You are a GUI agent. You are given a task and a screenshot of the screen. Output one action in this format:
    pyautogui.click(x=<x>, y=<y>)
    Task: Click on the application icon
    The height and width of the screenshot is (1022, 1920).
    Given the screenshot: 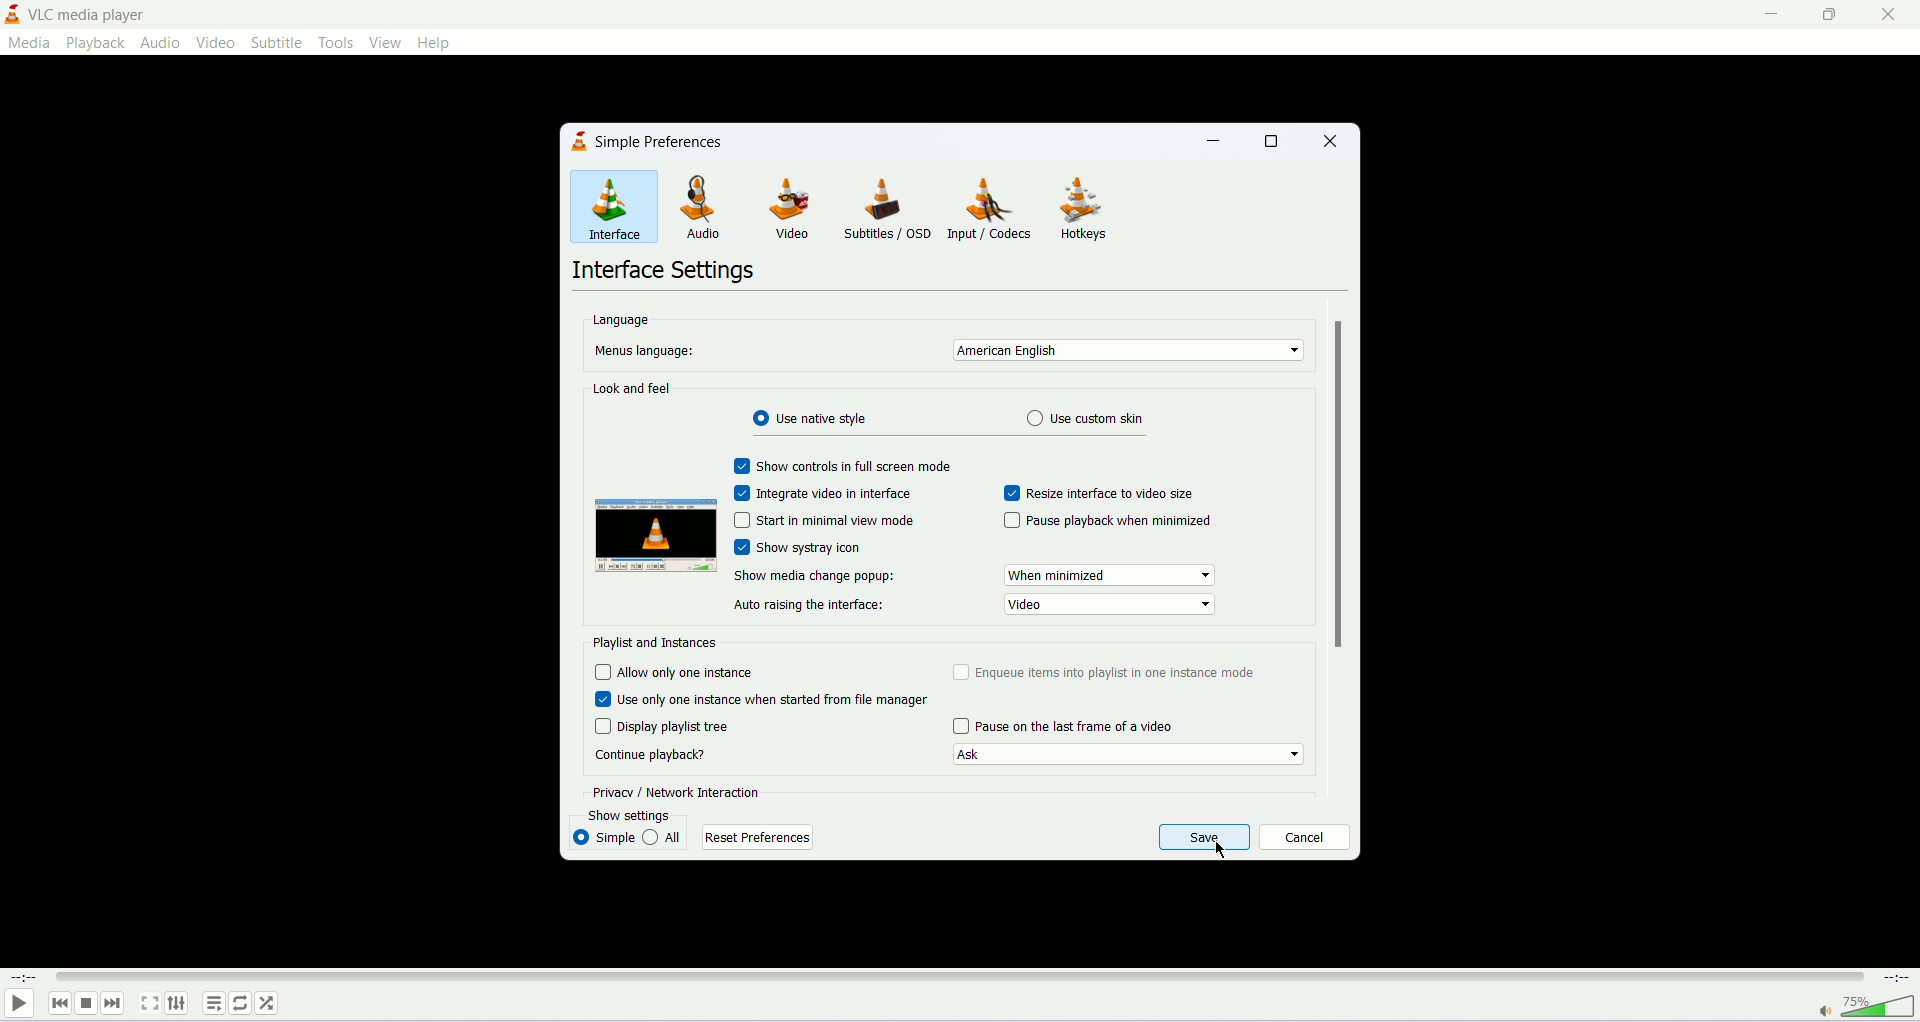 What is the action you would take?
    pyautogui.click(x=14, y=15)
    